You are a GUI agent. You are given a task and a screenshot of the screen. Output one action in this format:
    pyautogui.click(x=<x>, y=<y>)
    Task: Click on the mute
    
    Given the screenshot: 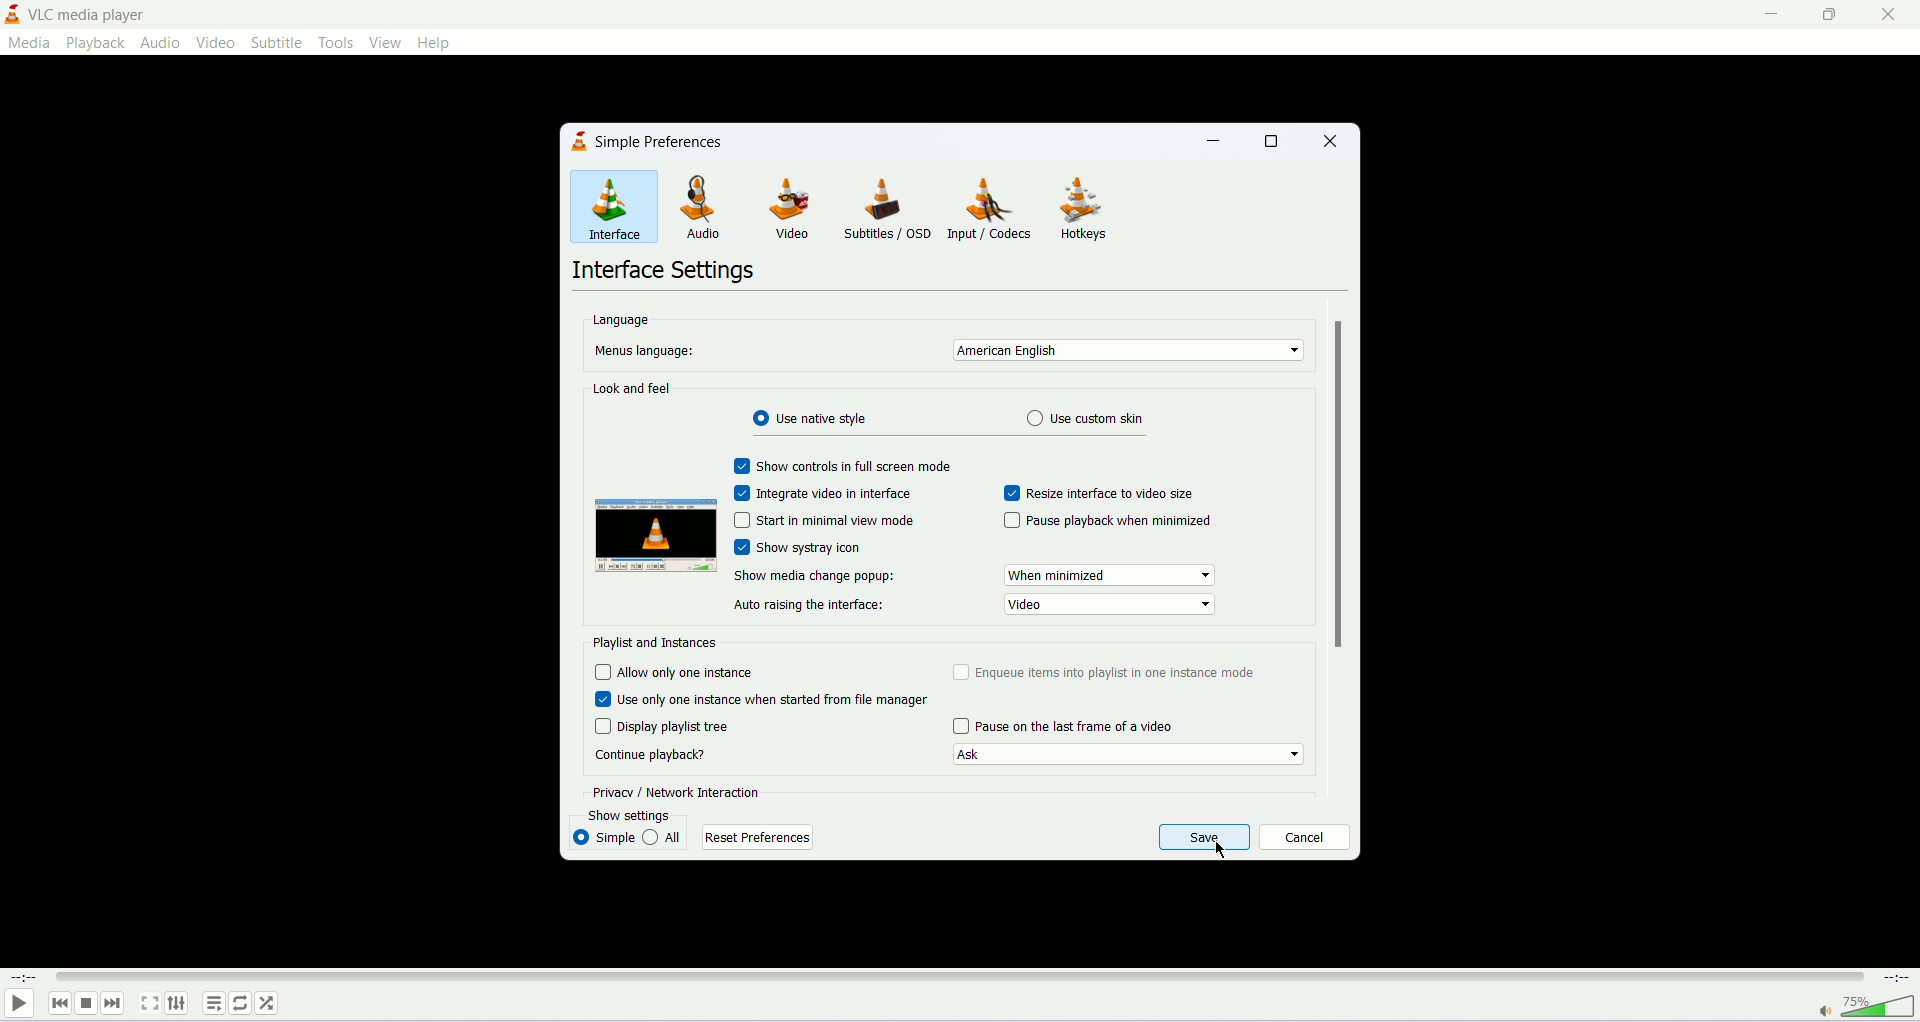 What is the action you would take?
    pyautogui.click(x=1825, y=1010)
    